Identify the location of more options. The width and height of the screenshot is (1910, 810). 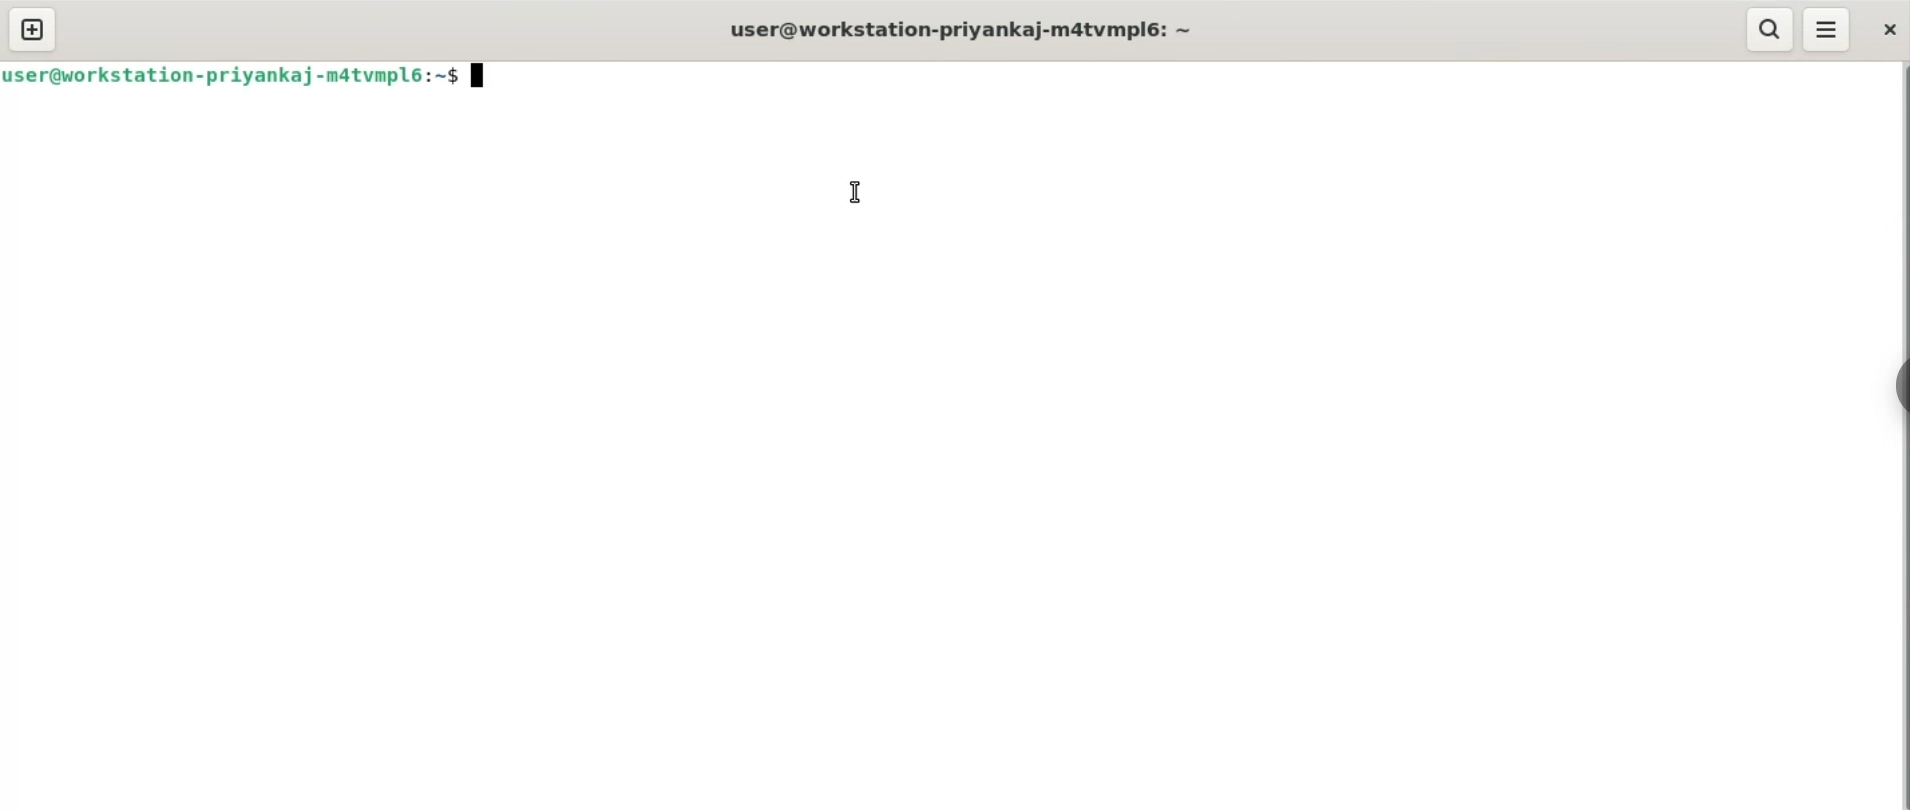
(1826, 30).